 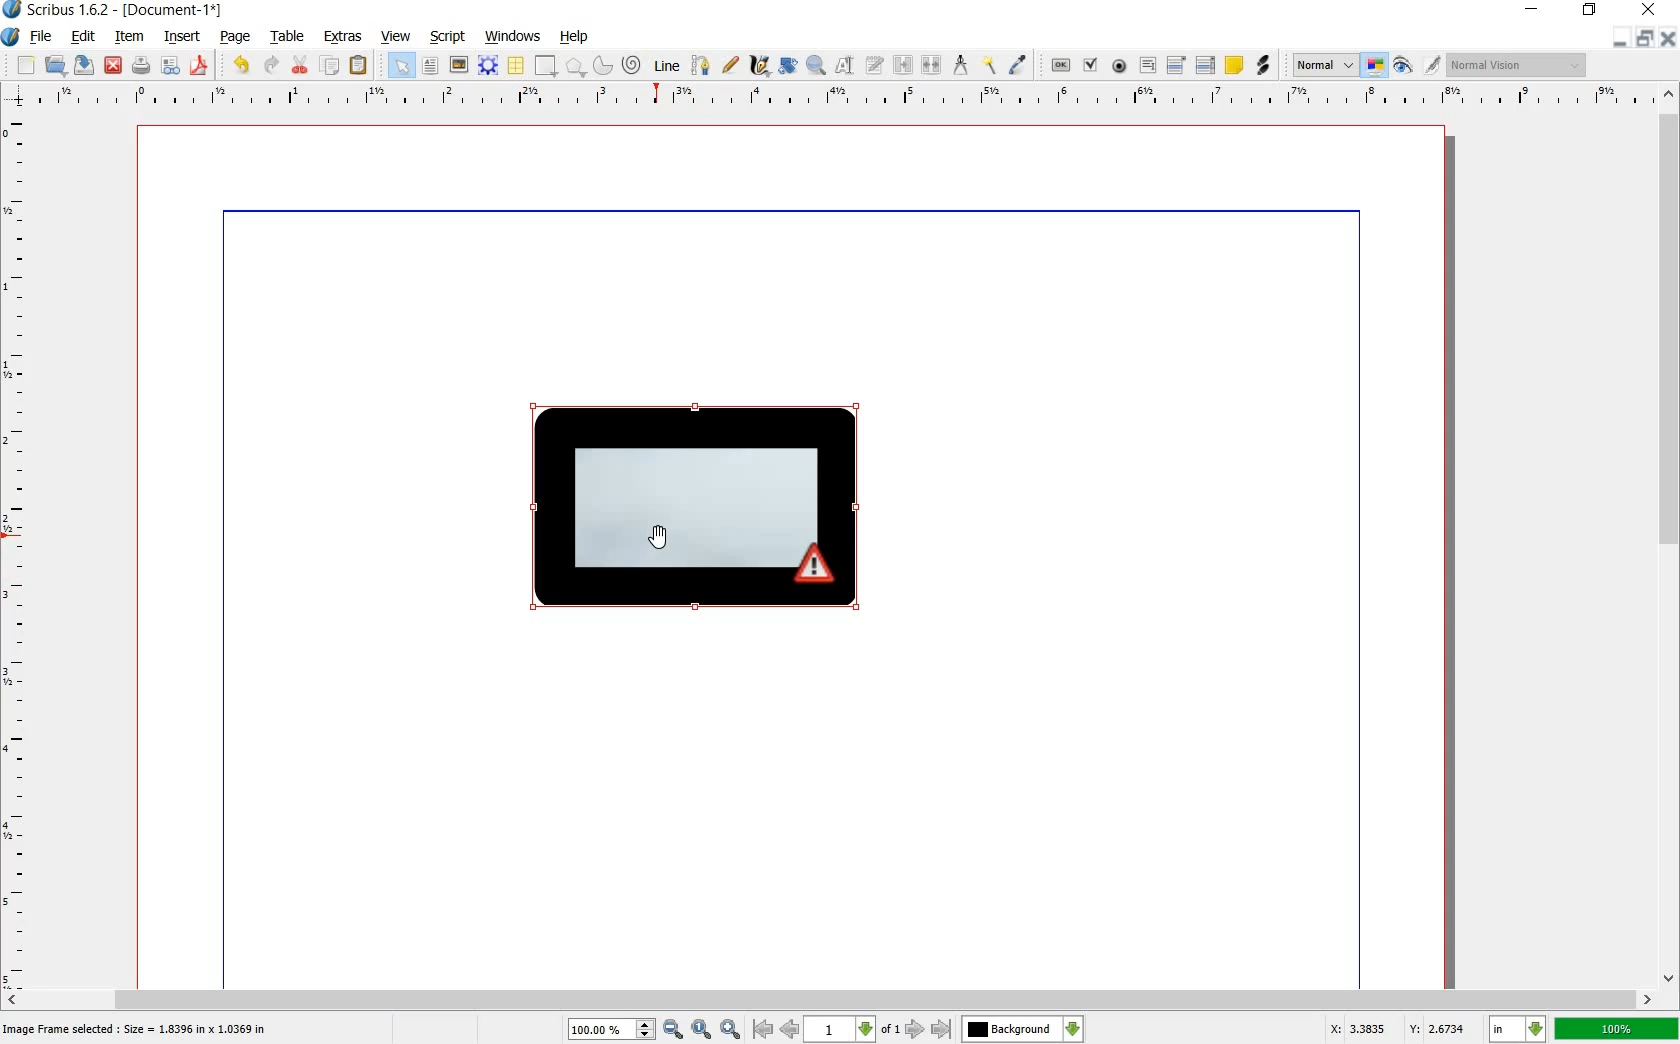 What do you see at coordinates (1515, 66) in the screenshot?
I see `visual appearance of the display` at bounding box center [1515, 66].